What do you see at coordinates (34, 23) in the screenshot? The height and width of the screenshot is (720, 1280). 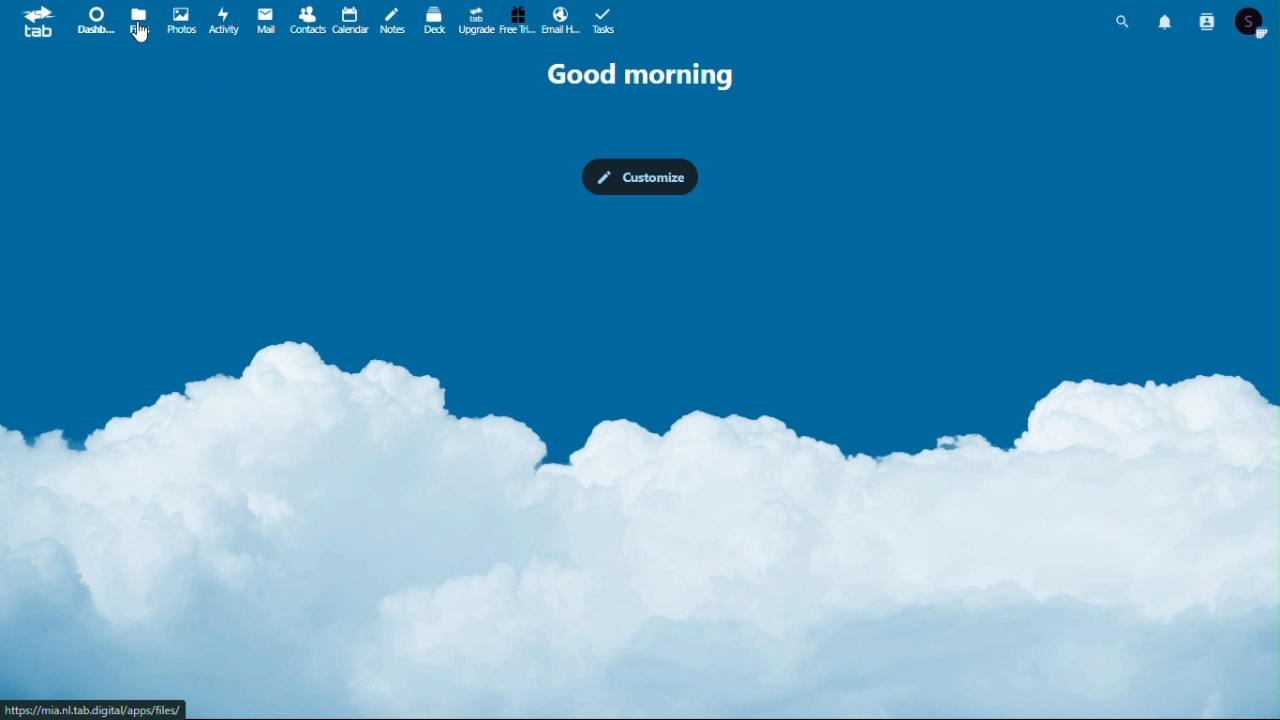 I see `tab` at bounding box center [34, 23].